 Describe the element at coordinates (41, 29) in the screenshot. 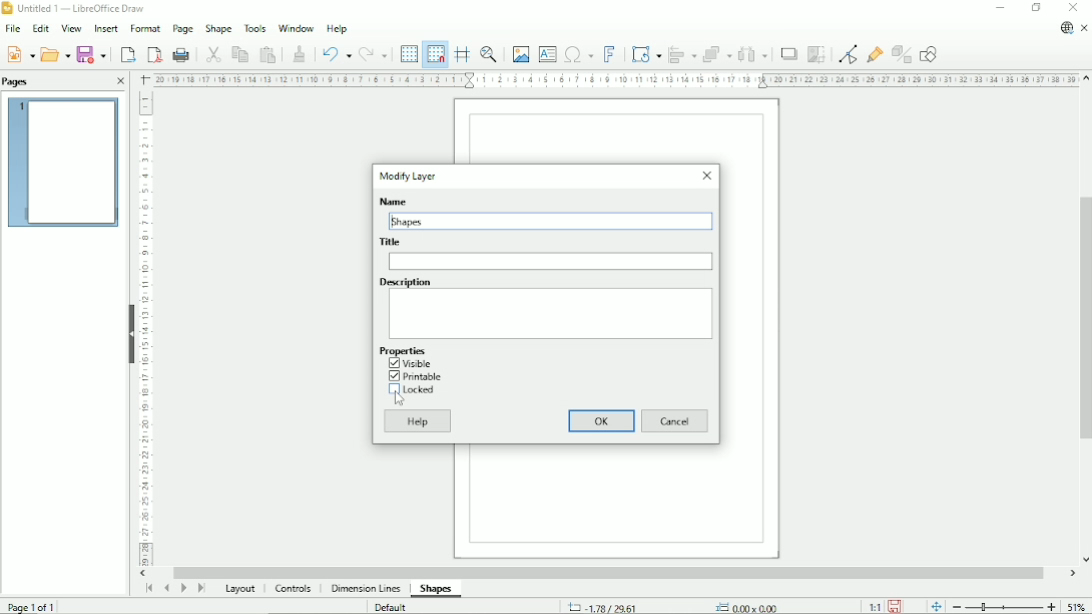

I see `Edit` at that location.